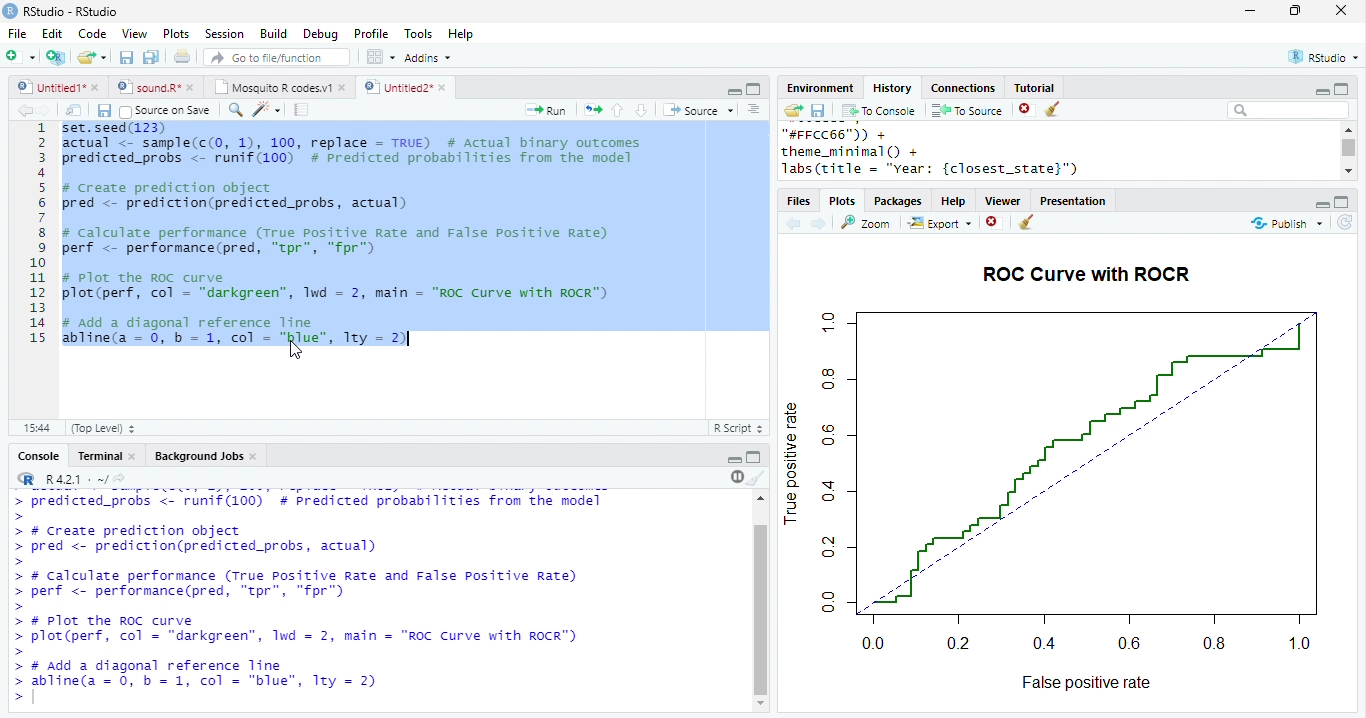  What do you see at coordinates (97, 457) in the screenshot?
I see `terminal` at bounding box center [97, 457].